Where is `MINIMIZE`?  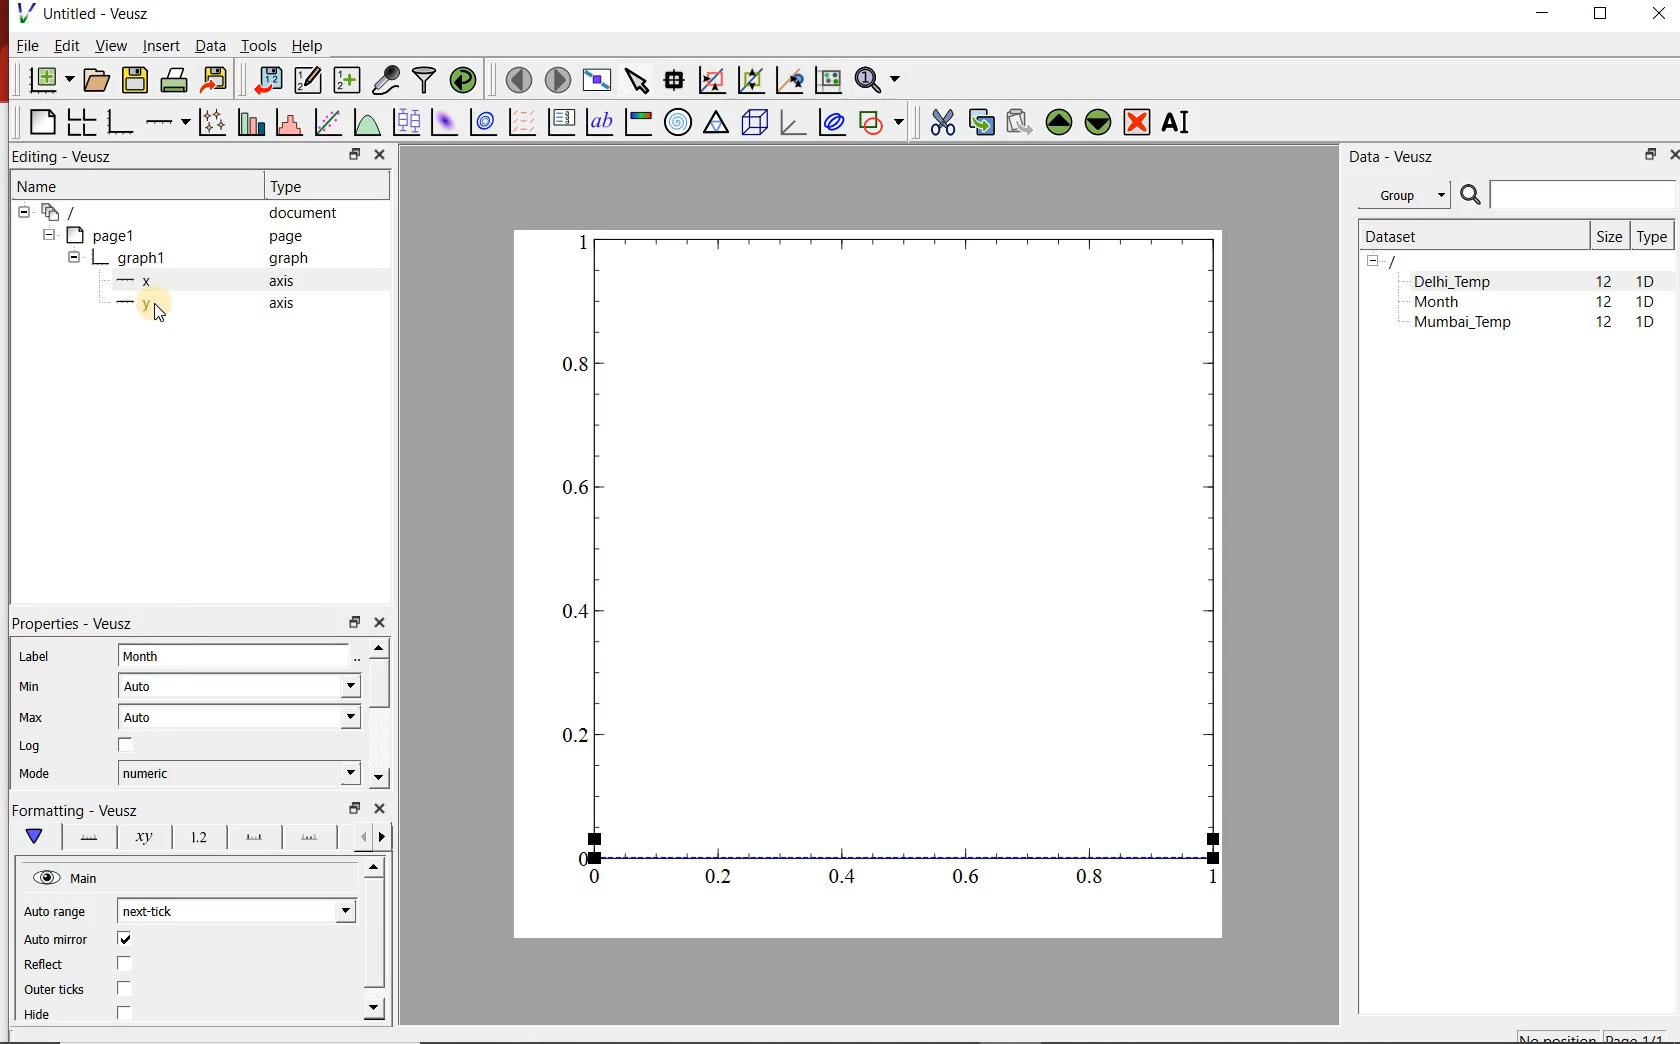
MINIMIZE is located at coordinates (1544, 14).